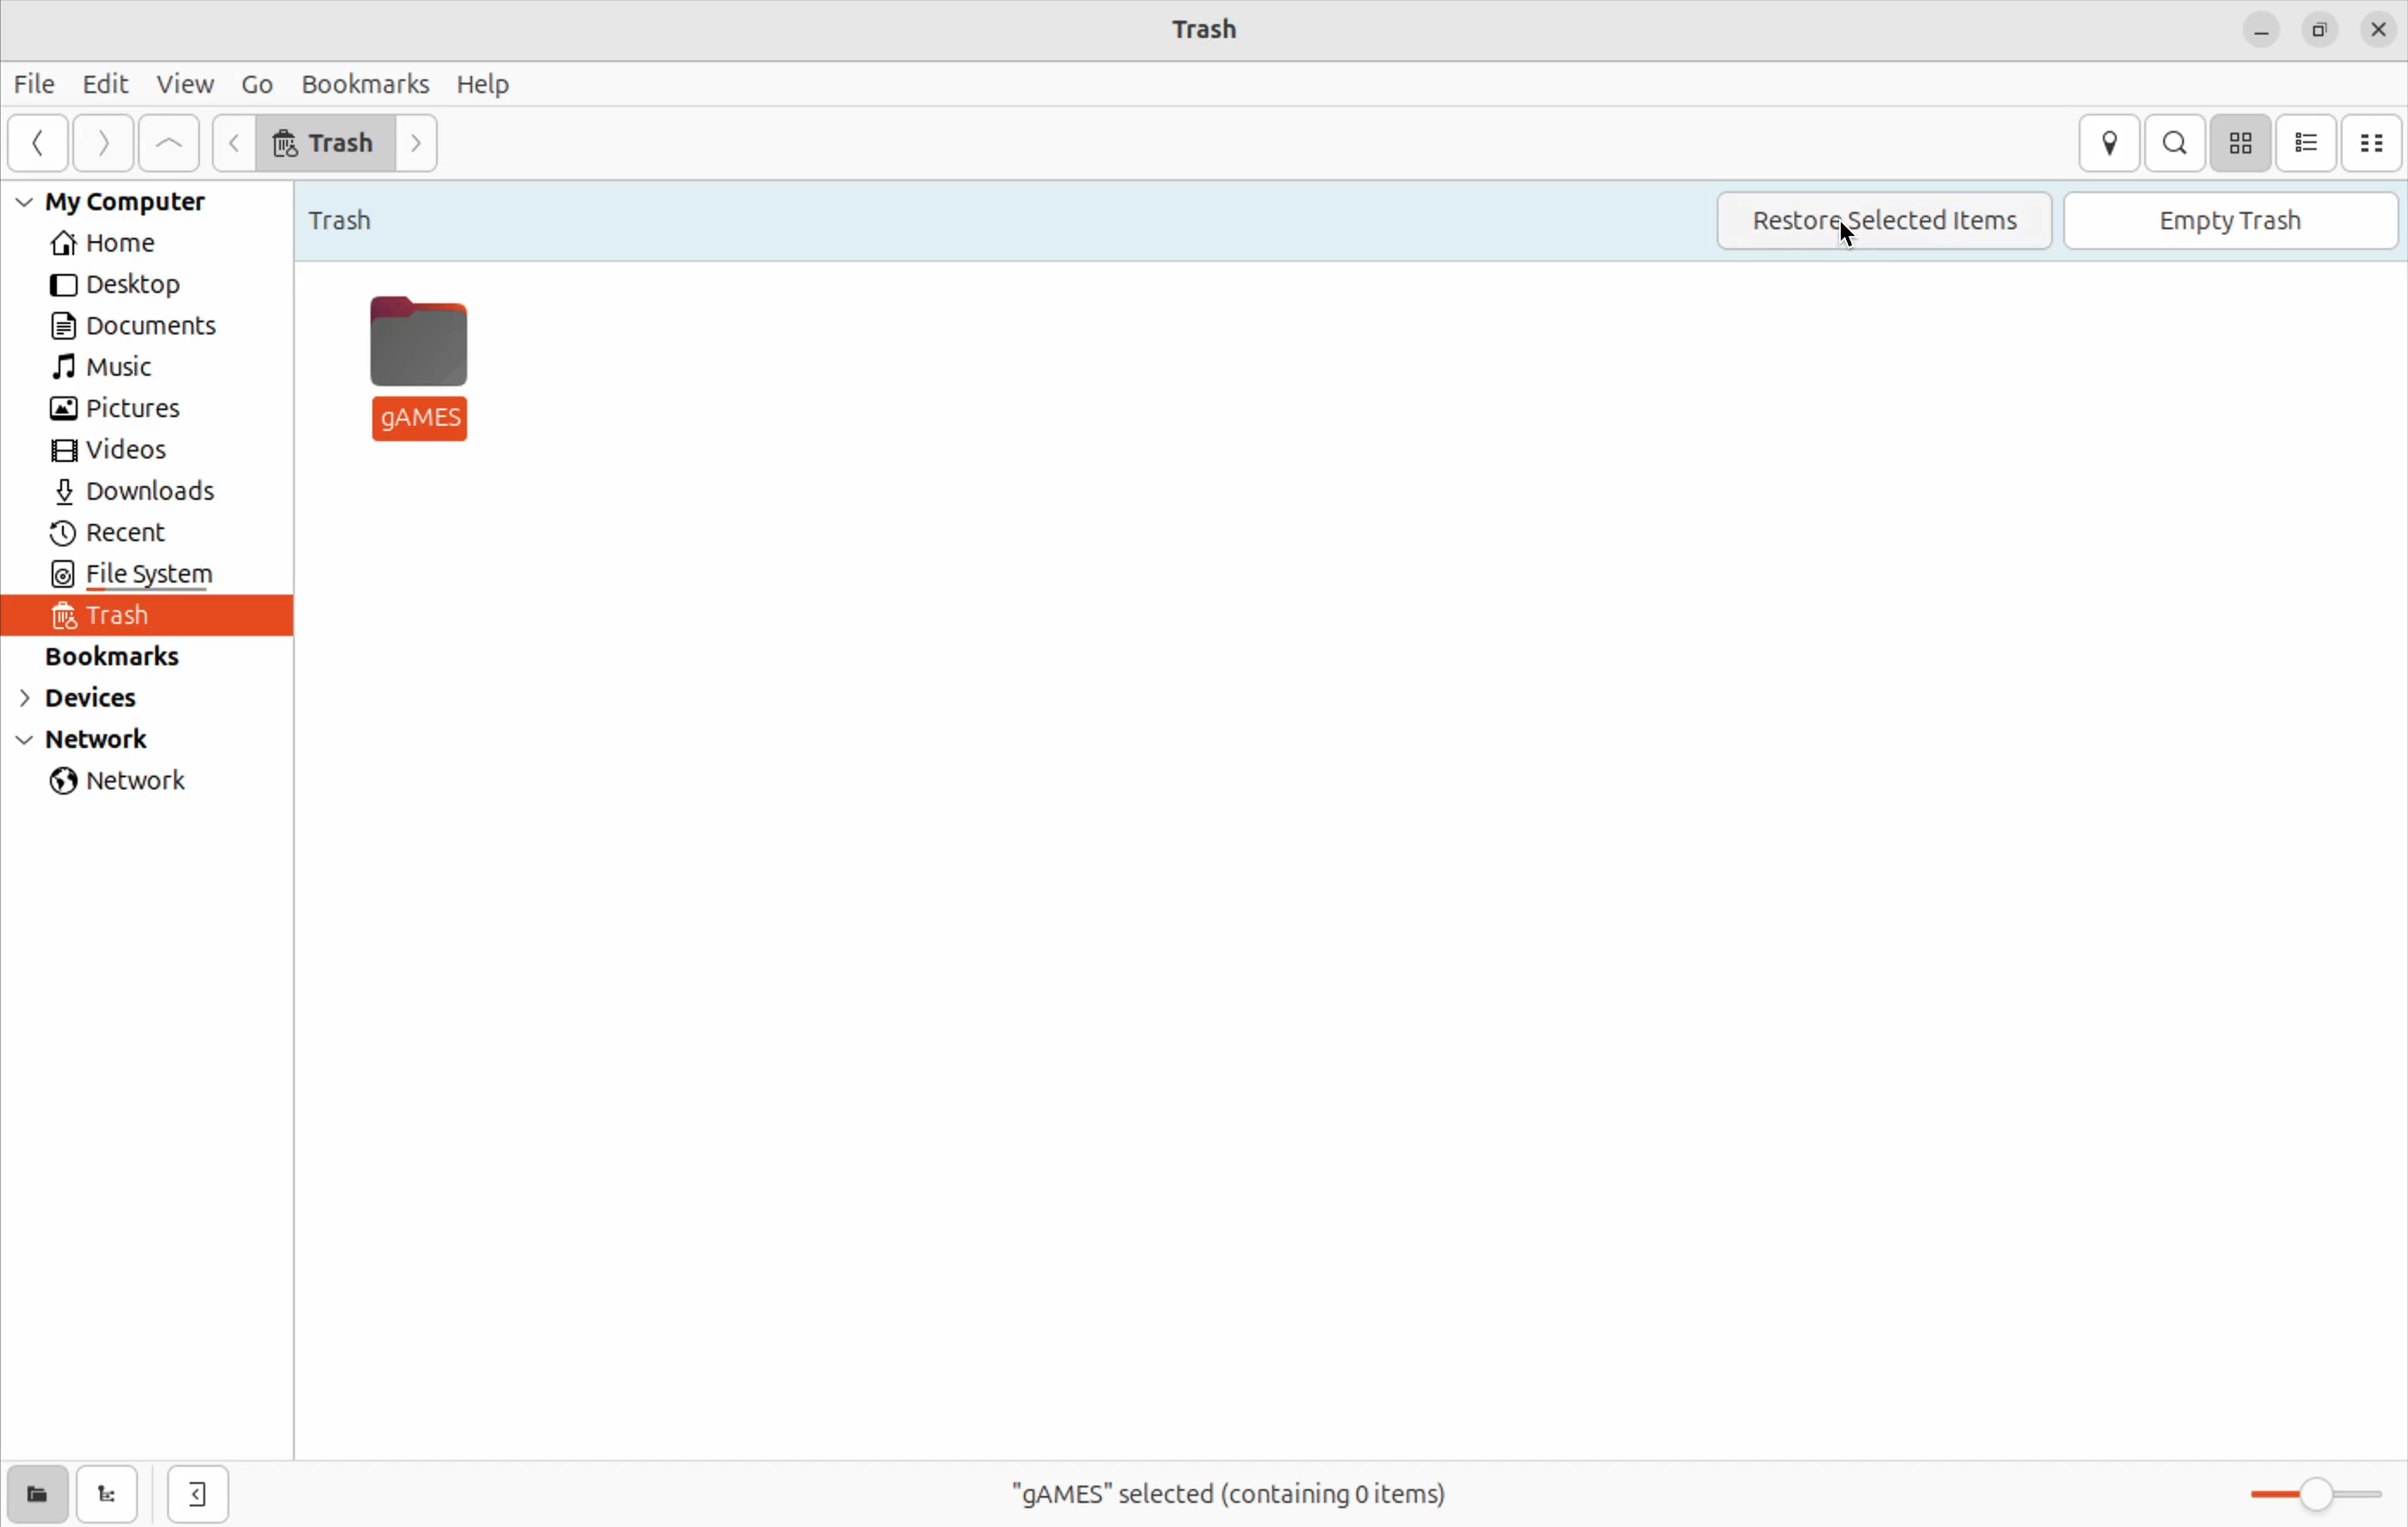 The height and width of the screenshot is (1527, 2408). I want to click on 0 items free space 51.8 Gb remaining., so click(1215, 1493).